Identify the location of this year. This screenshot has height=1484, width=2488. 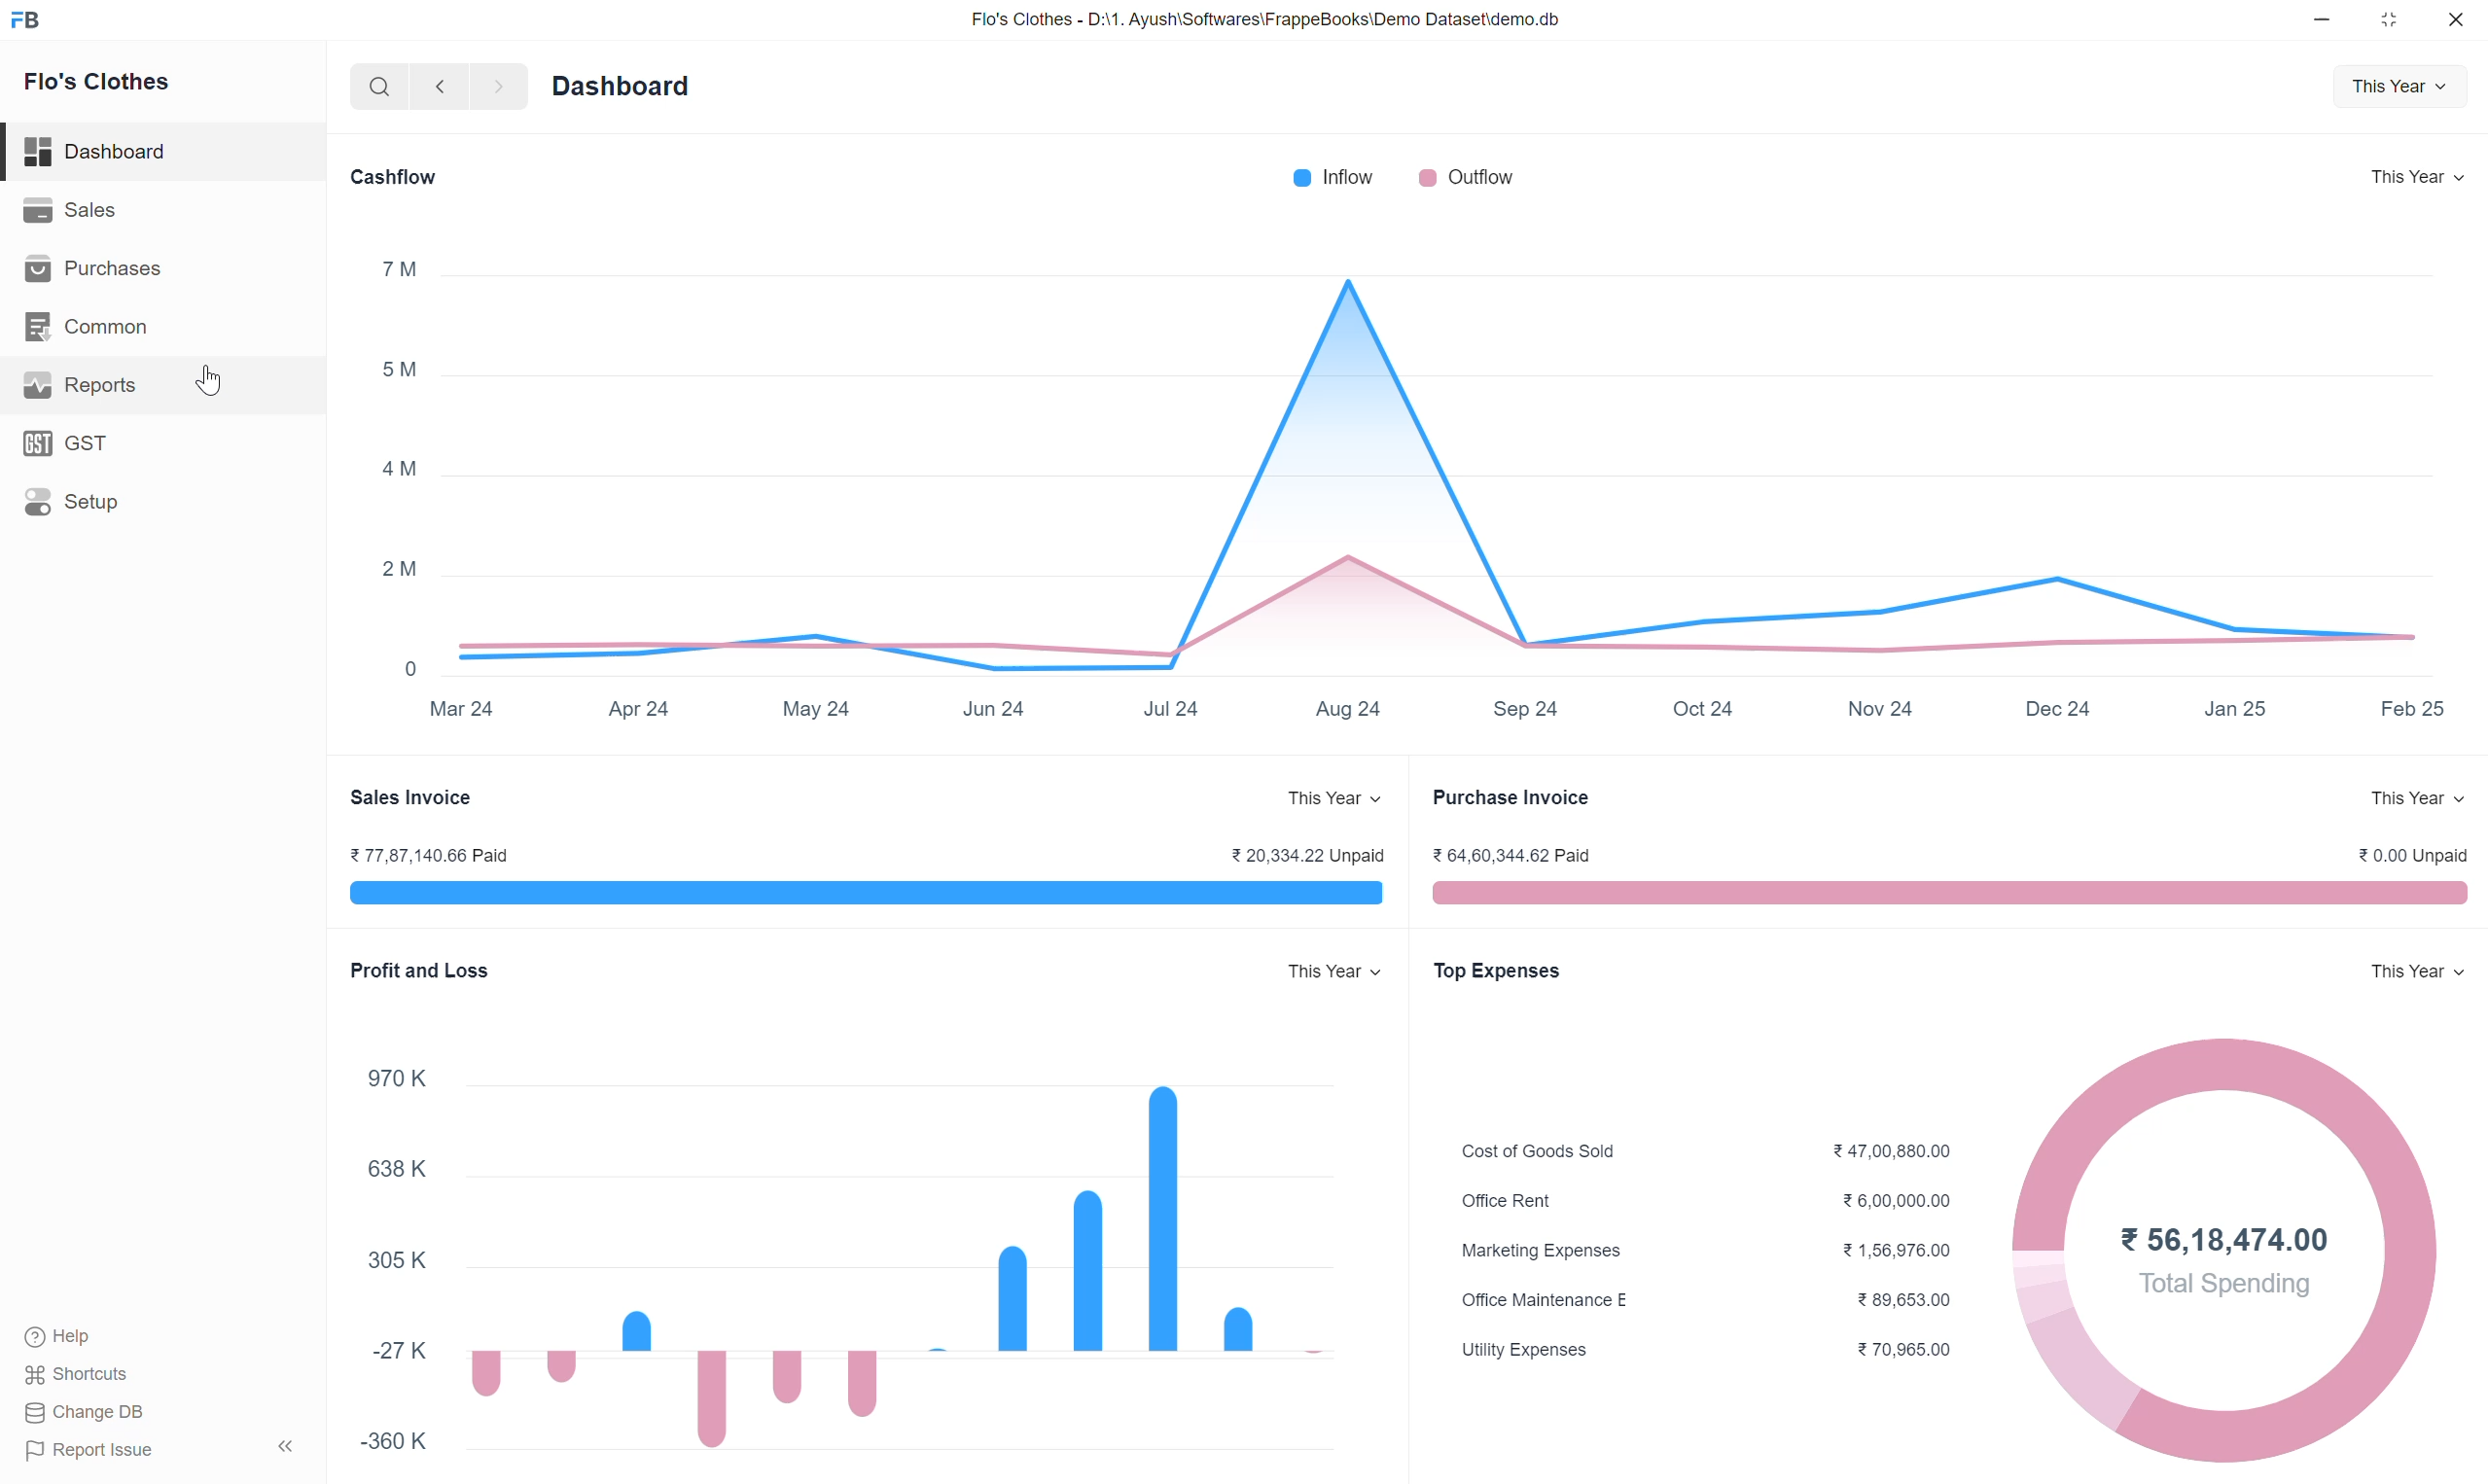
(2413, 967).